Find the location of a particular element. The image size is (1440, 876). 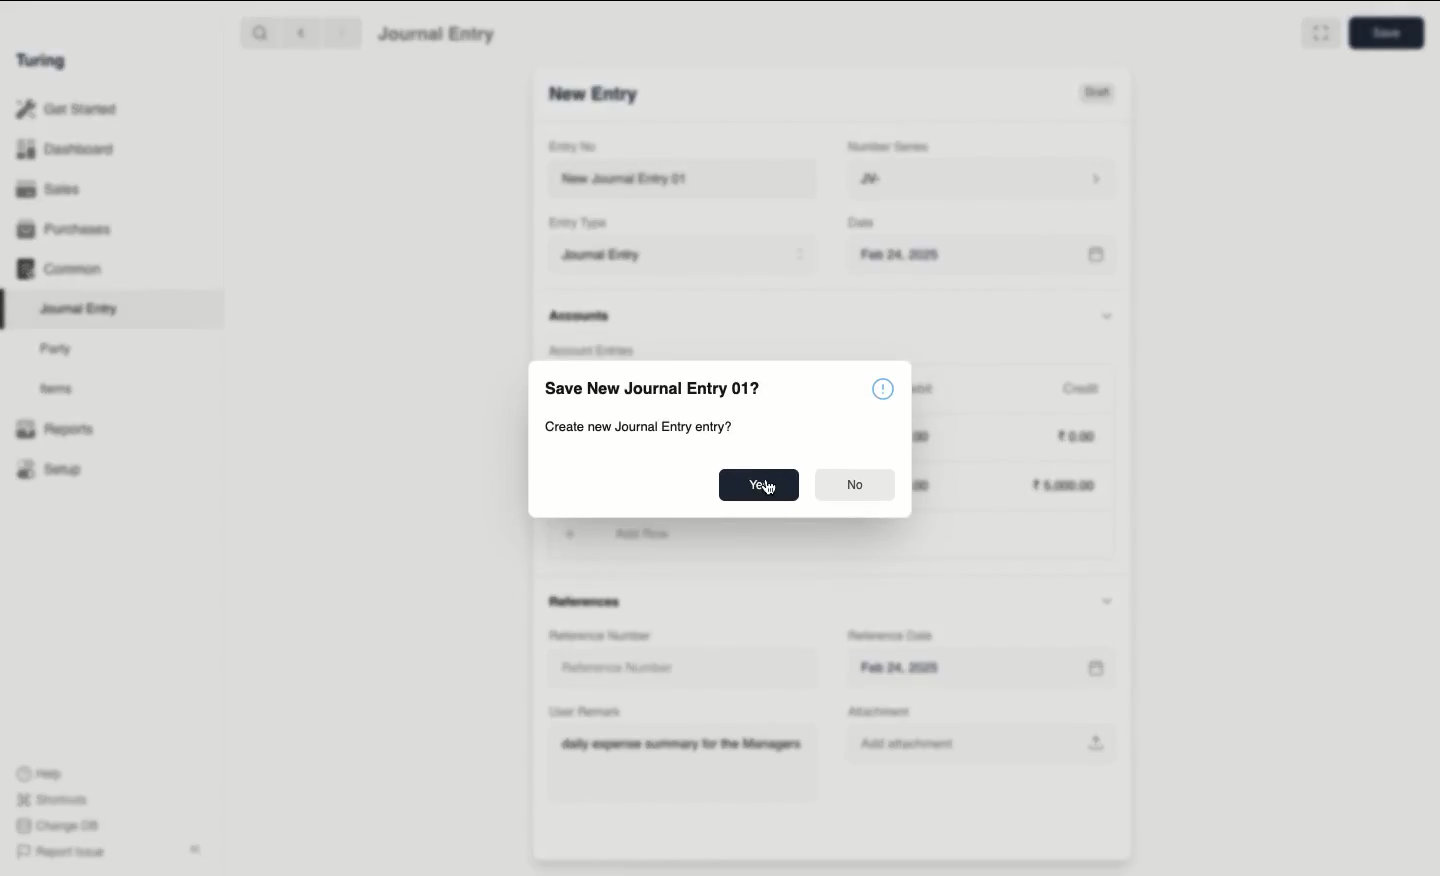

No is located at coordinates (857, 485).